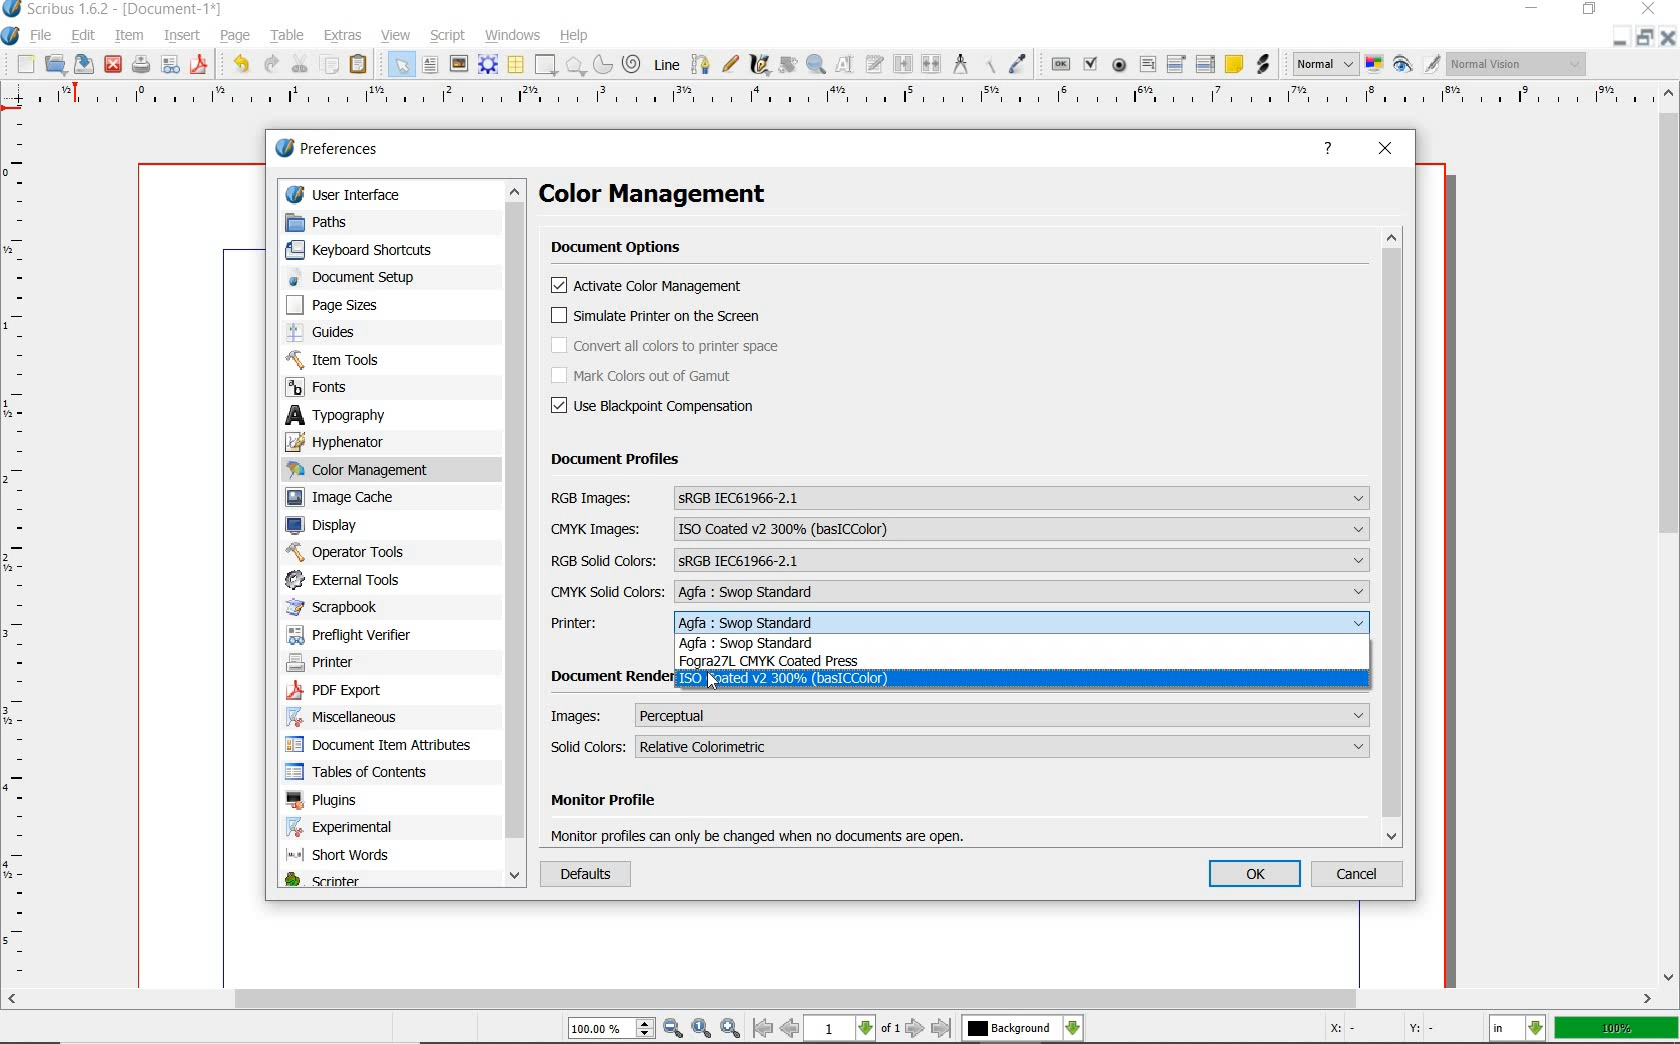 This screenshot has height=1044, width=1680. Describe the element at coordinates (349, 580) in the screenshot. I see `external tools` at that location.